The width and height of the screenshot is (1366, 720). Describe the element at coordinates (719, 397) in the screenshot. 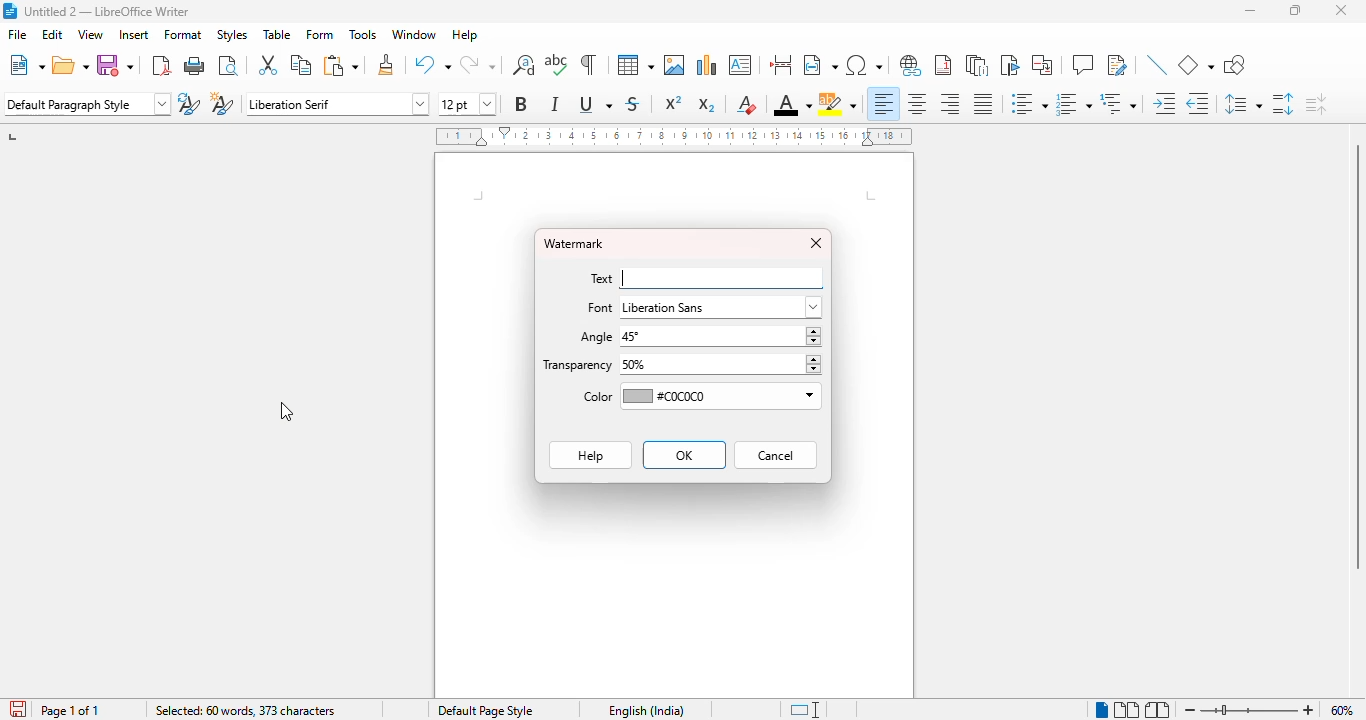

I see ` #C0C0C0` at that location.